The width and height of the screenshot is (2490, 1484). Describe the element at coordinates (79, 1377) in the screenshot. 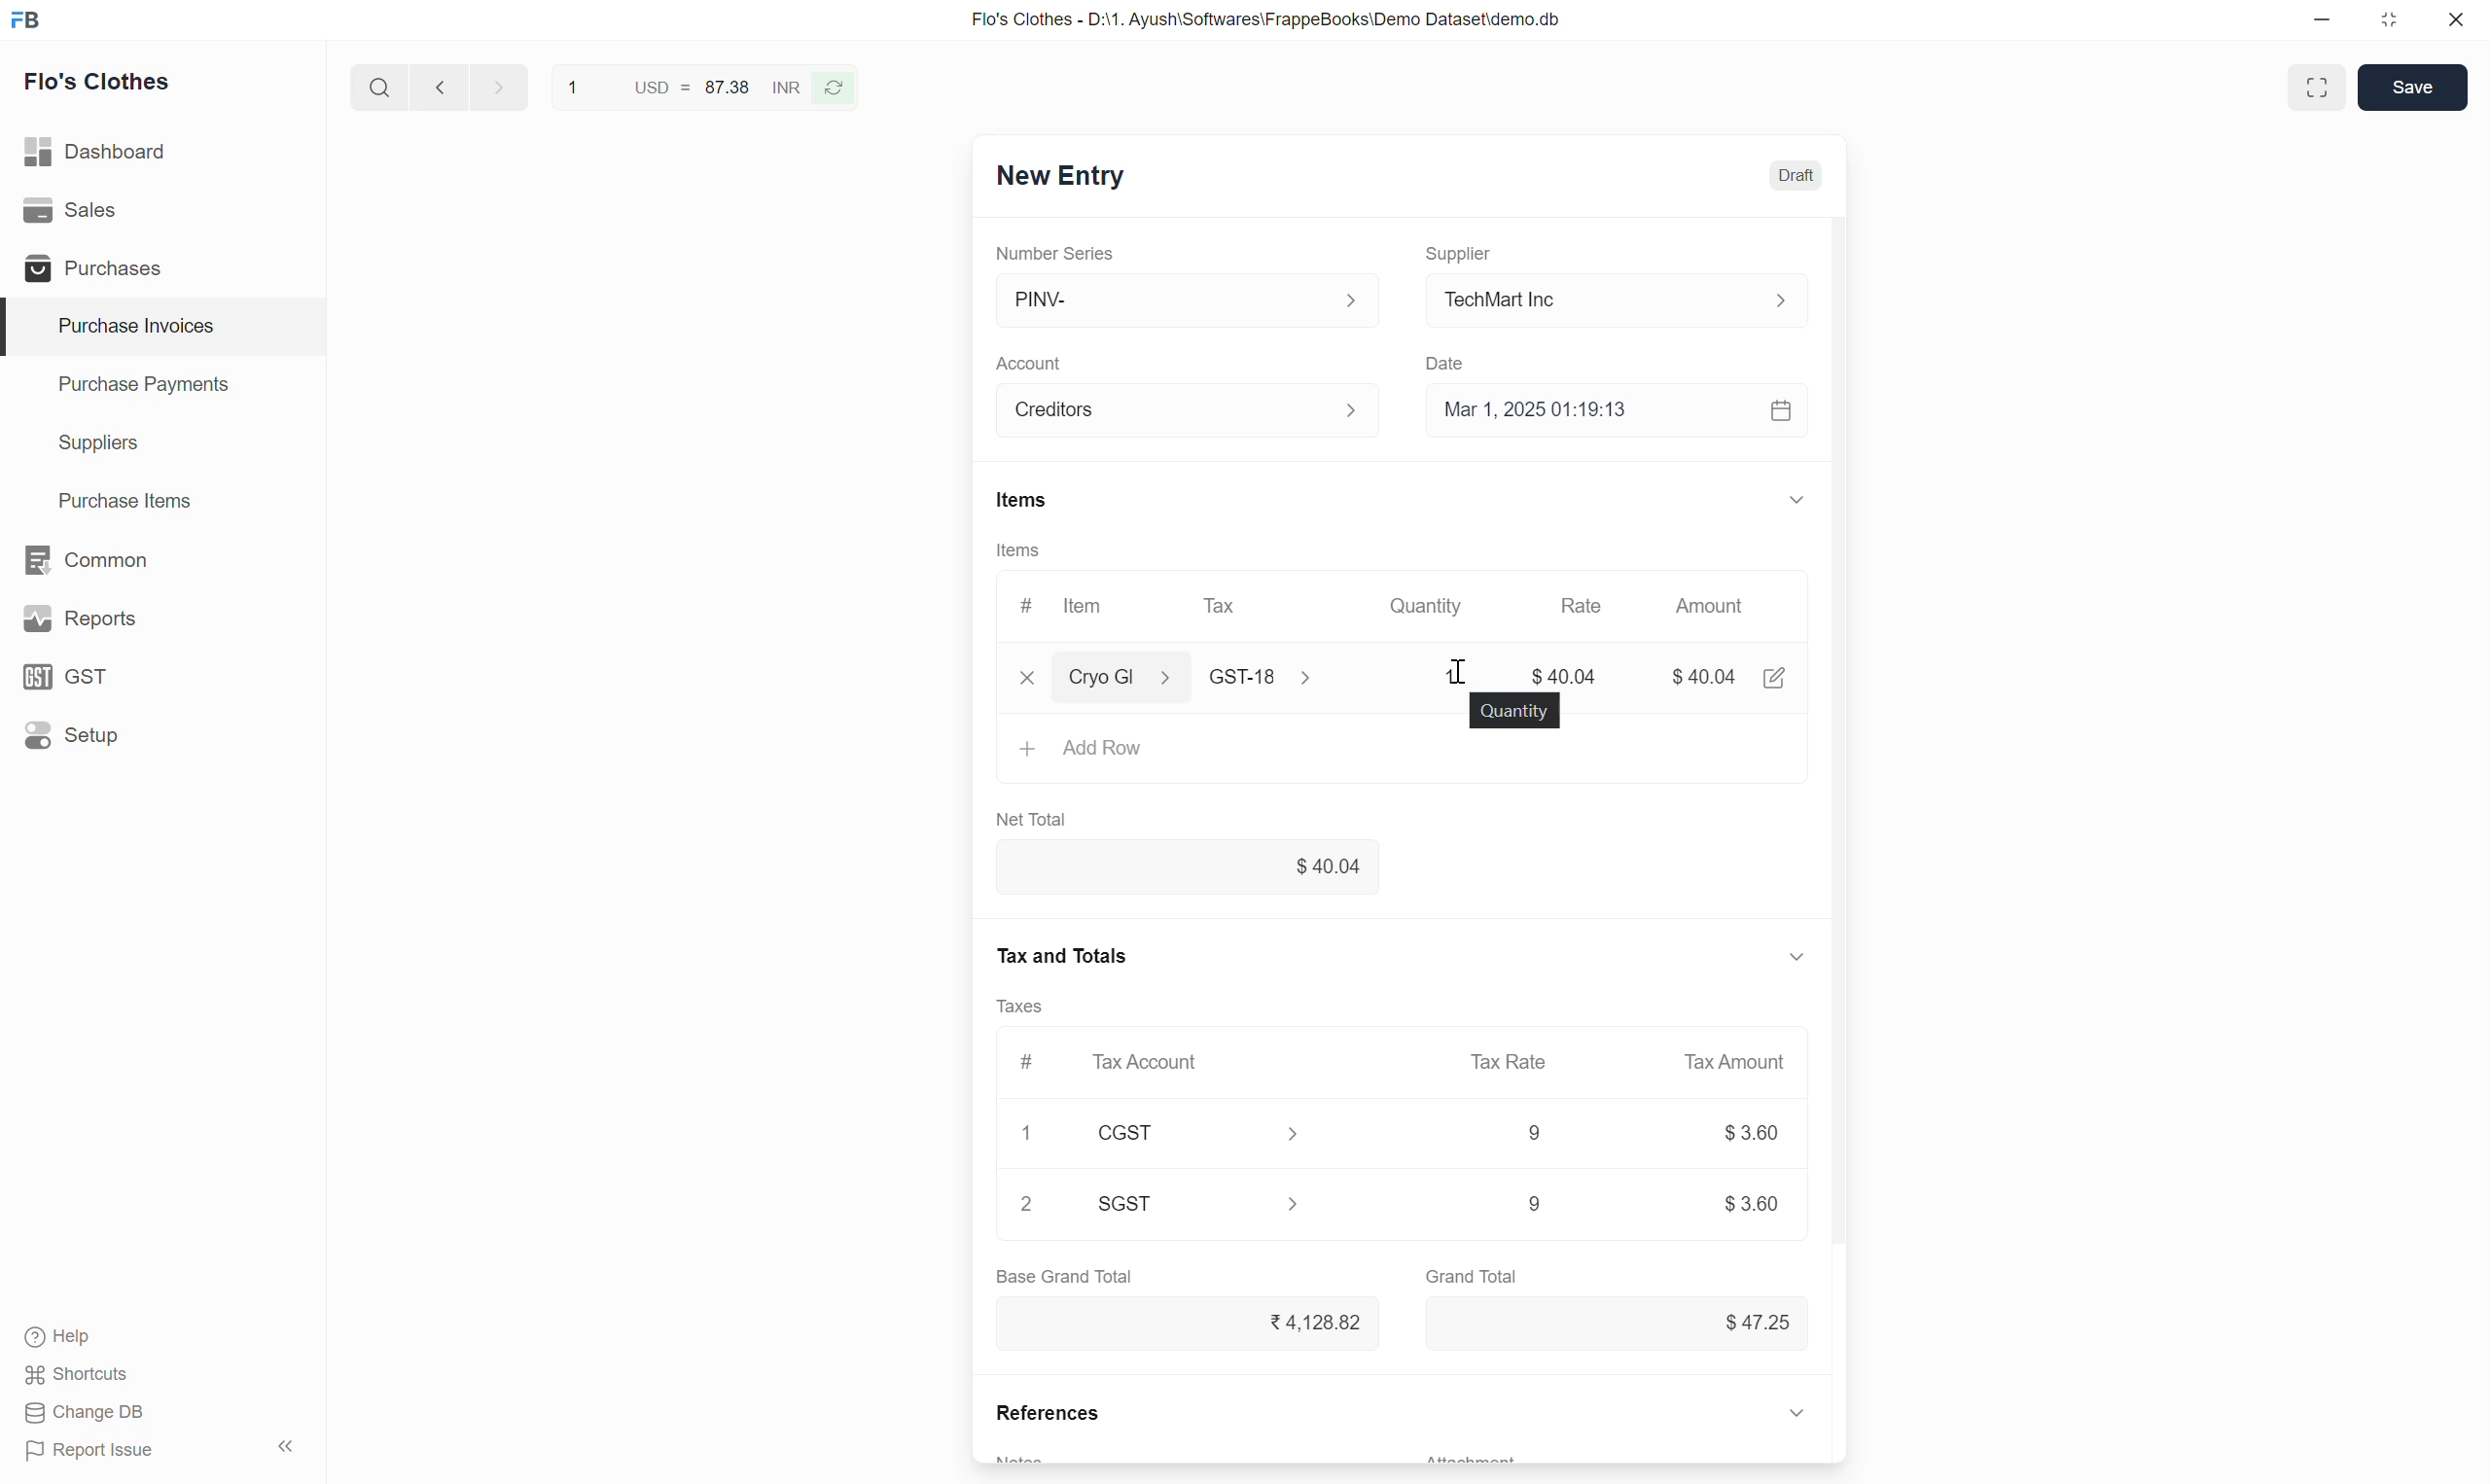

I see `Shortcuts` at that location.